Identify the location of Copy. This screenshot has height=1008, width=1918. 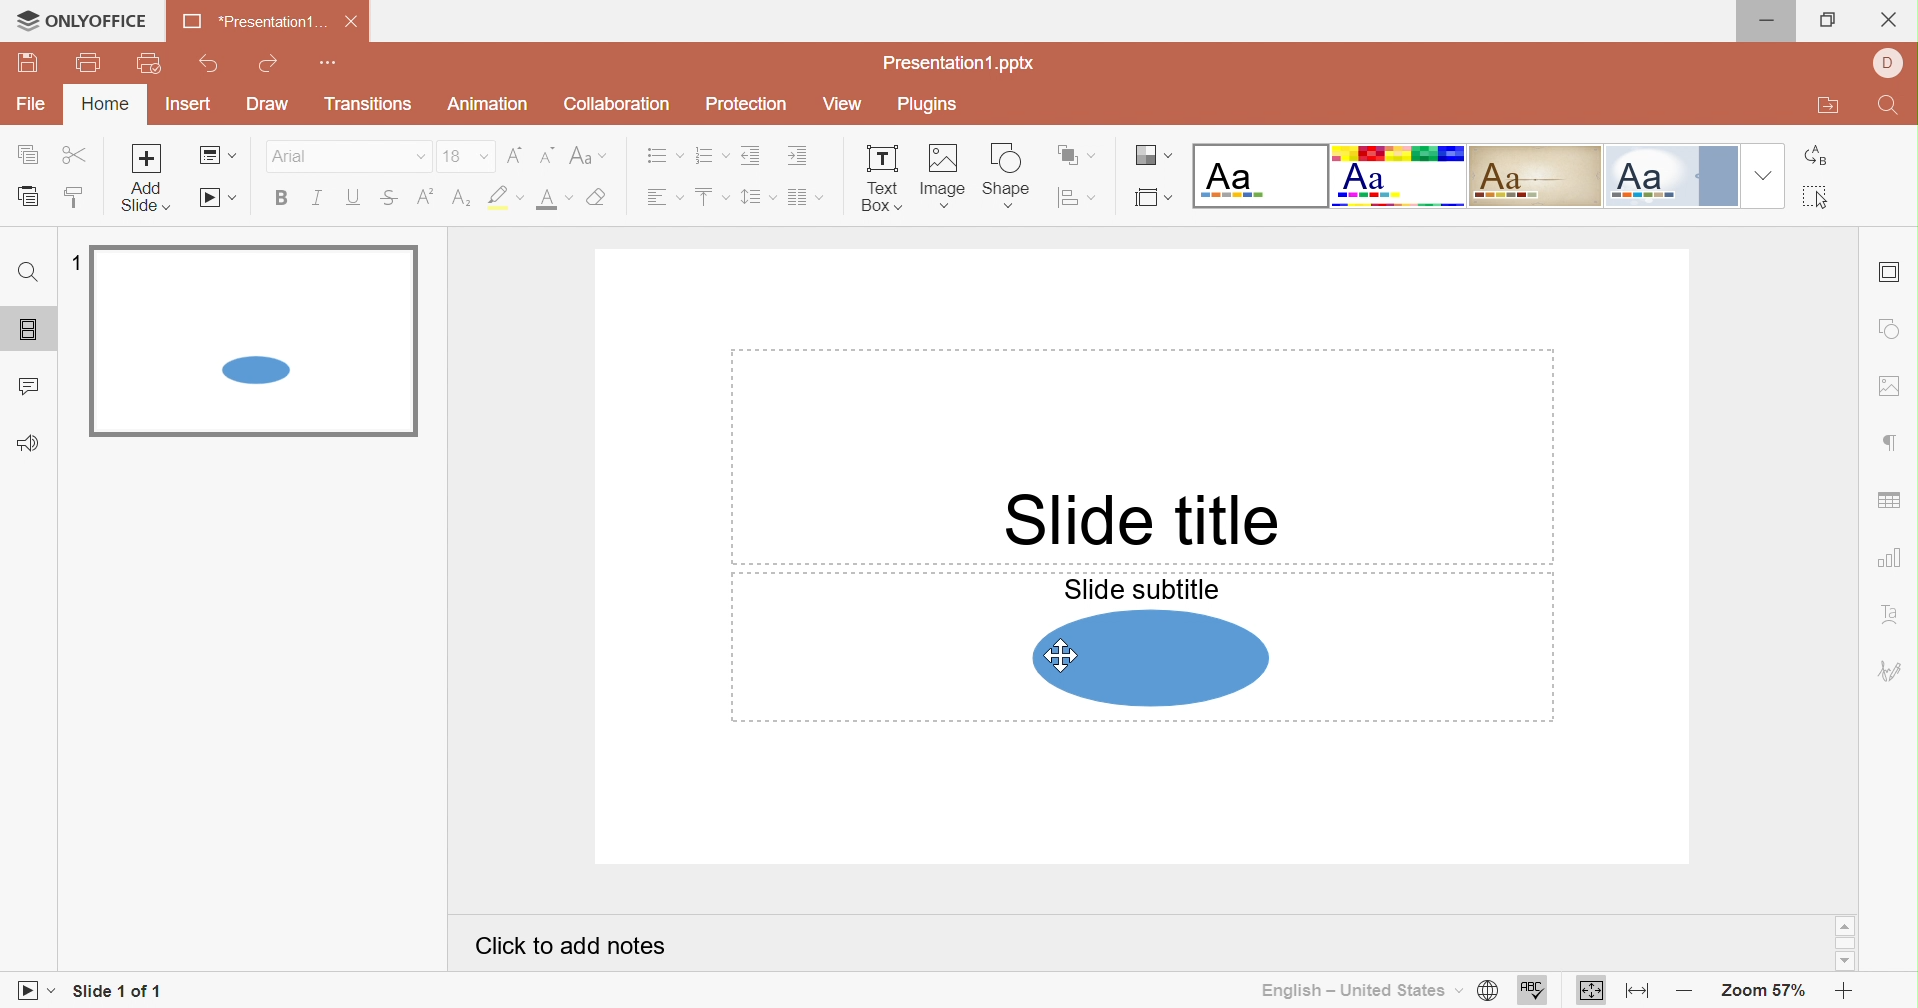
(29, 156).